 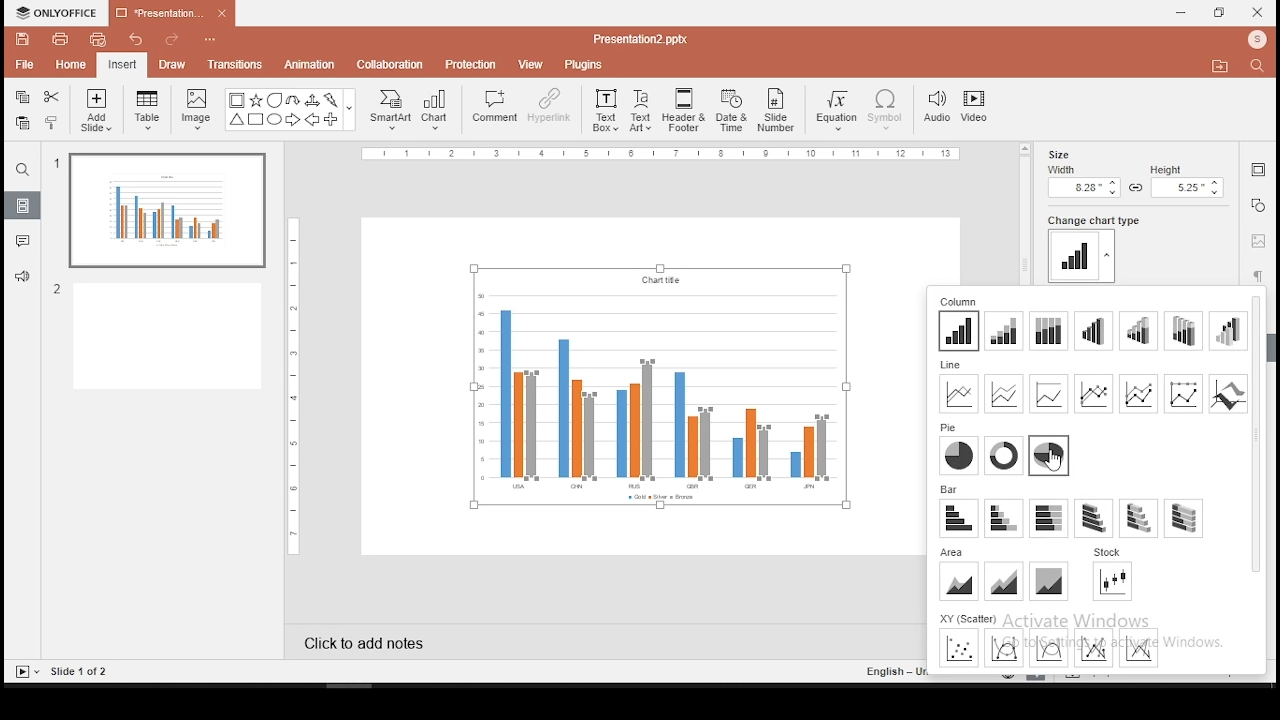 What do you see at coordinates (1182, 12) in the screenshot?
I see `minimize` at bounding box center [1182, 12].